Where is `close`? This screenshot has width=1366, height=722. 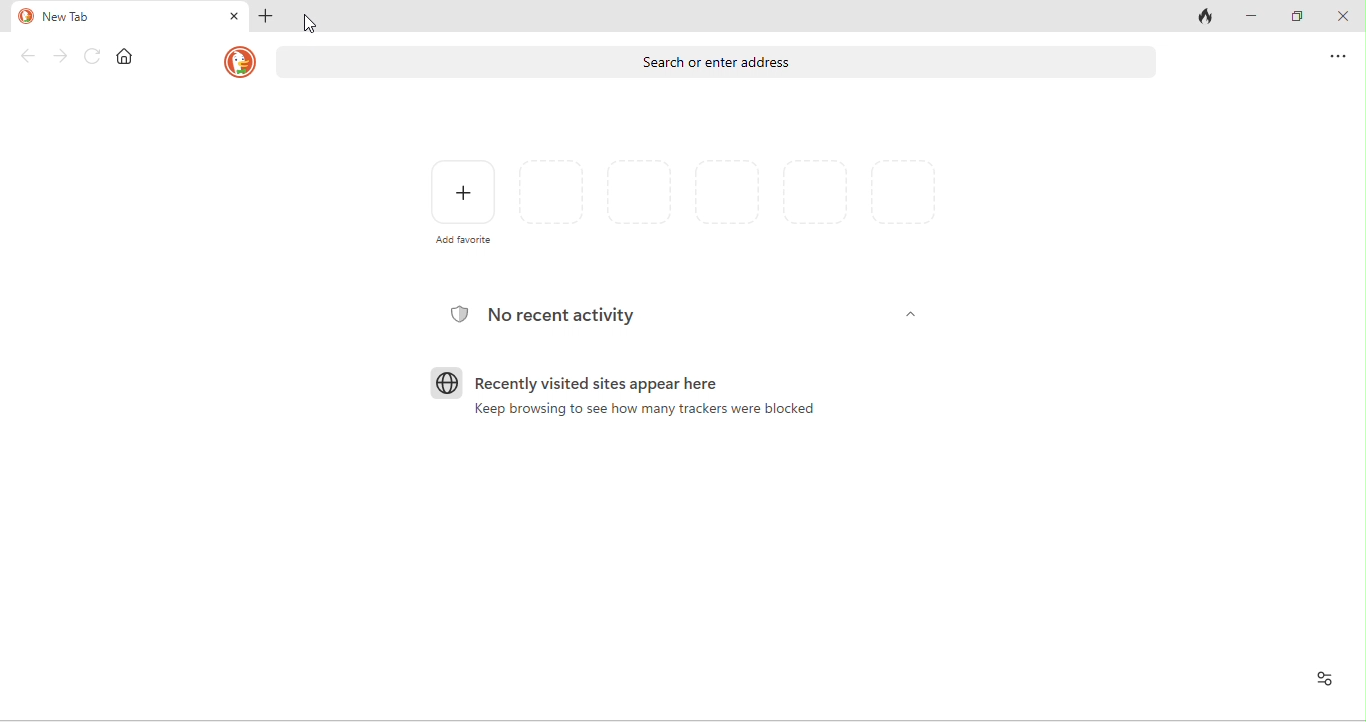 close is located at coordinates (234, 17).